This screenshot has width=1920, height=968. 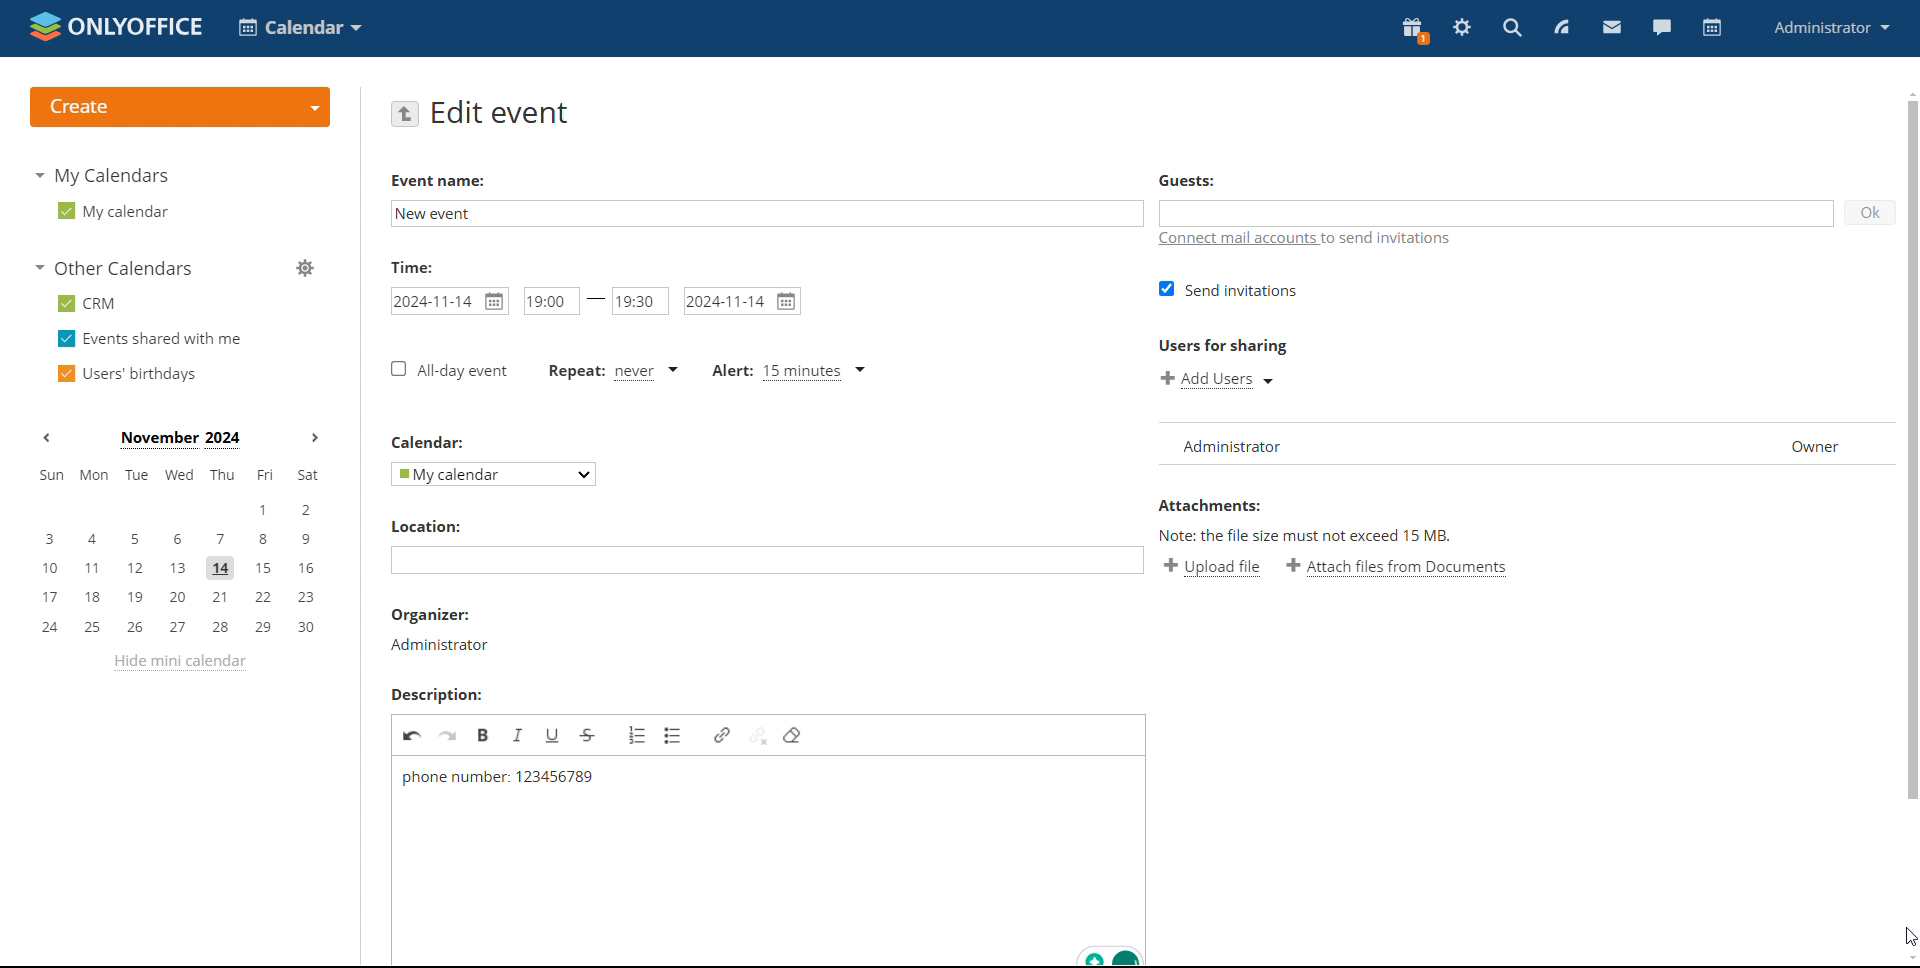 What do you see at coordinates (405, 114) in the screenshot?
I see `go back` at bounding box center [405, 114].